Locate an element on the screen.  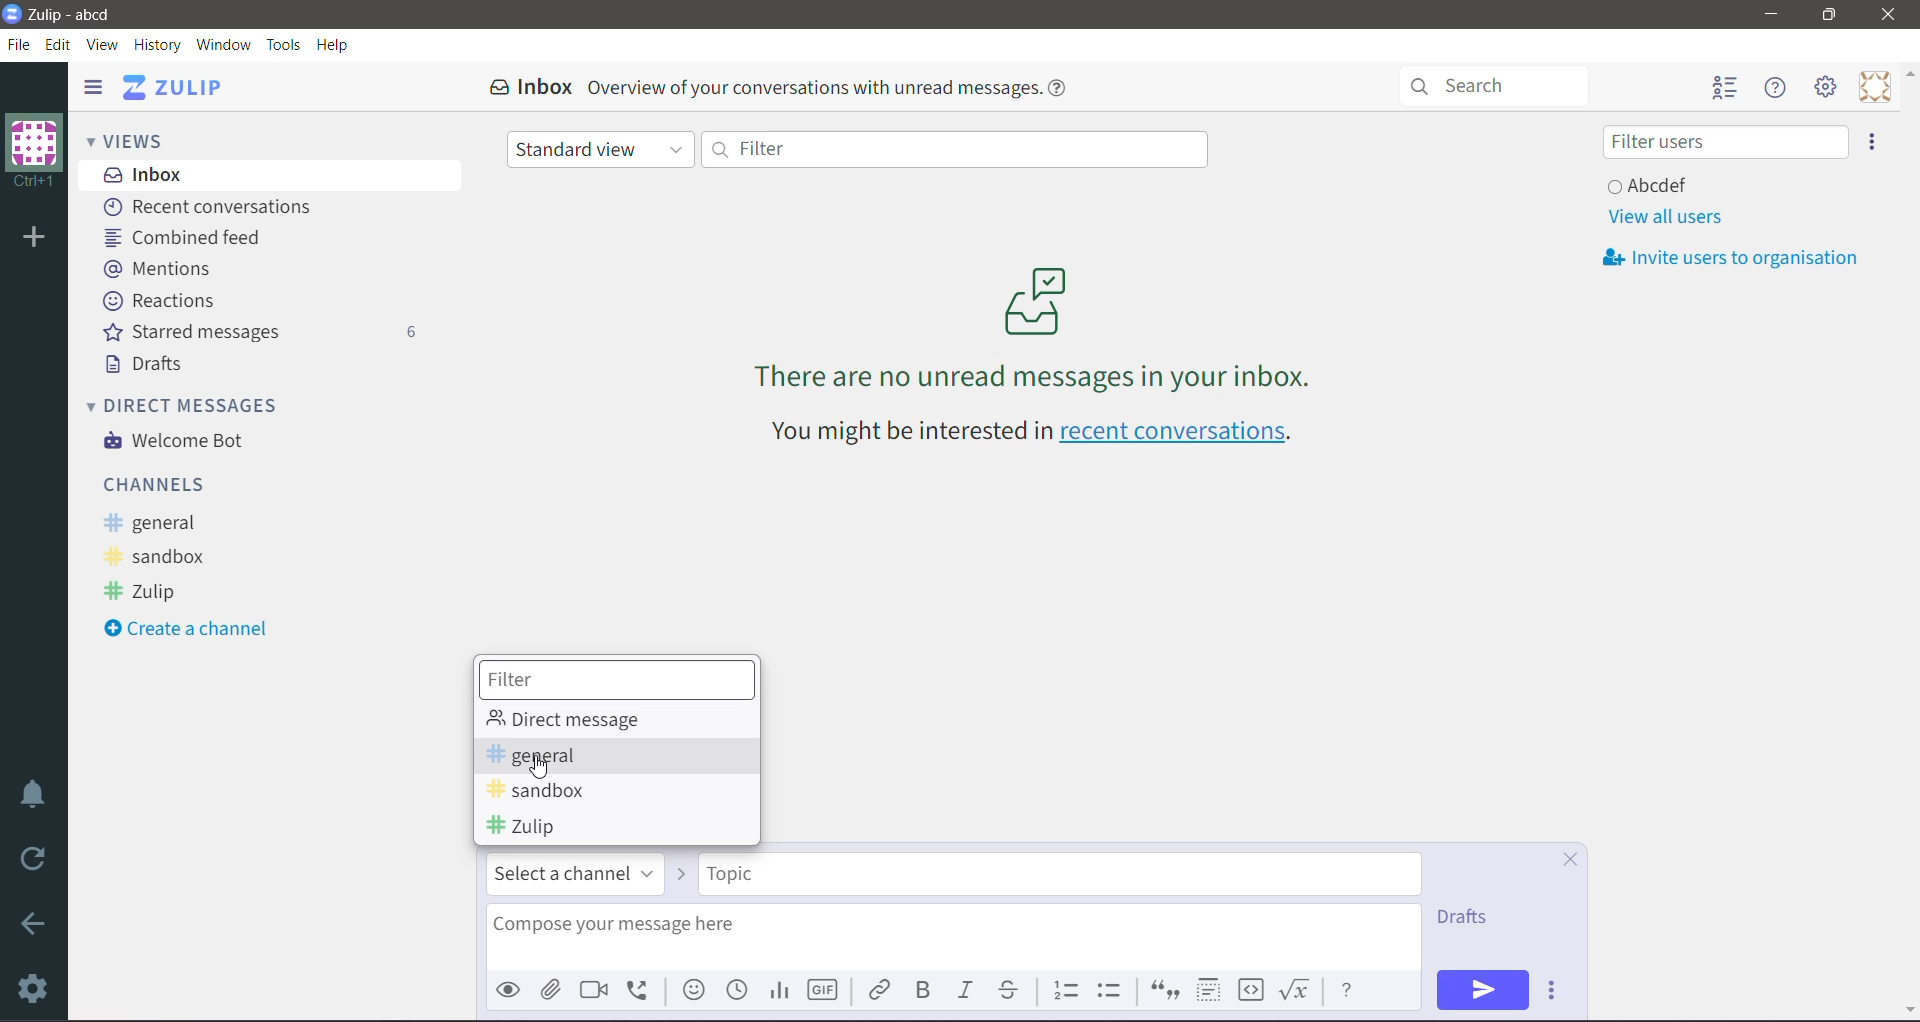
Add organization is located at coordinates (32, 239).